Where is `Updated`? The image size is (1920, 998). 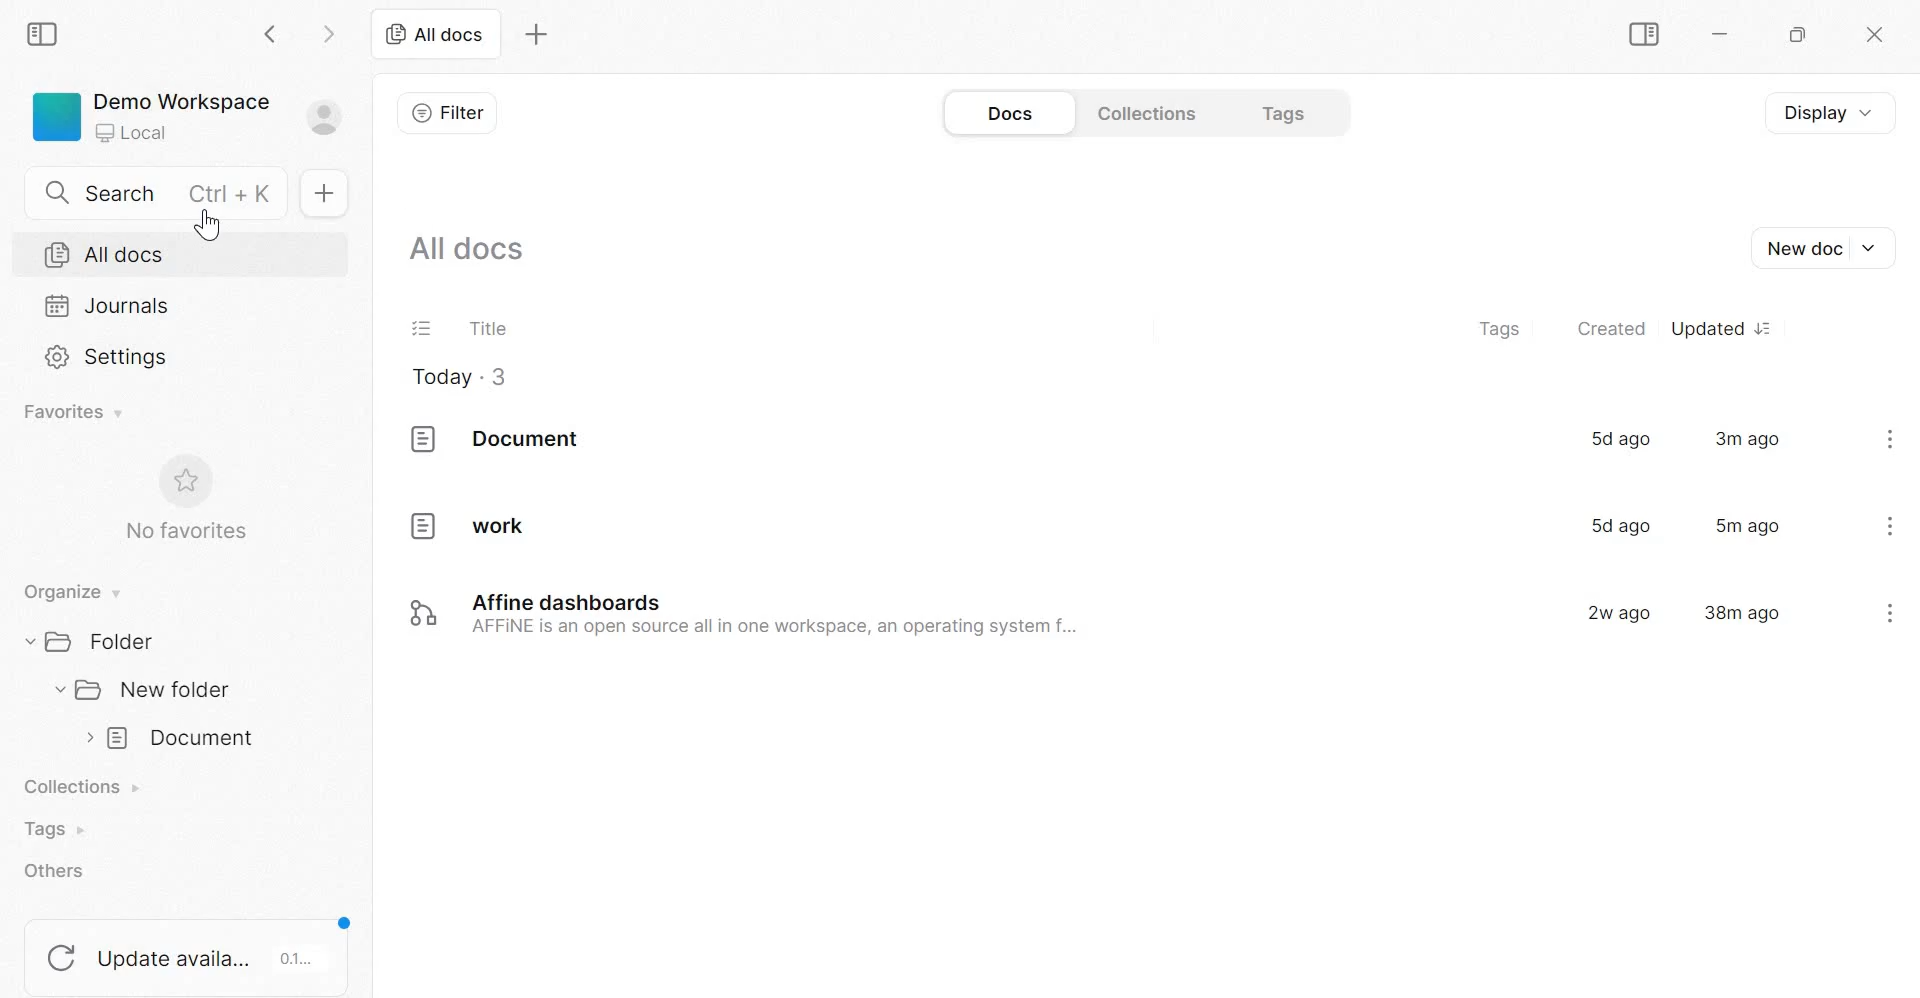
Updated is located at coordinates (1719, 328).